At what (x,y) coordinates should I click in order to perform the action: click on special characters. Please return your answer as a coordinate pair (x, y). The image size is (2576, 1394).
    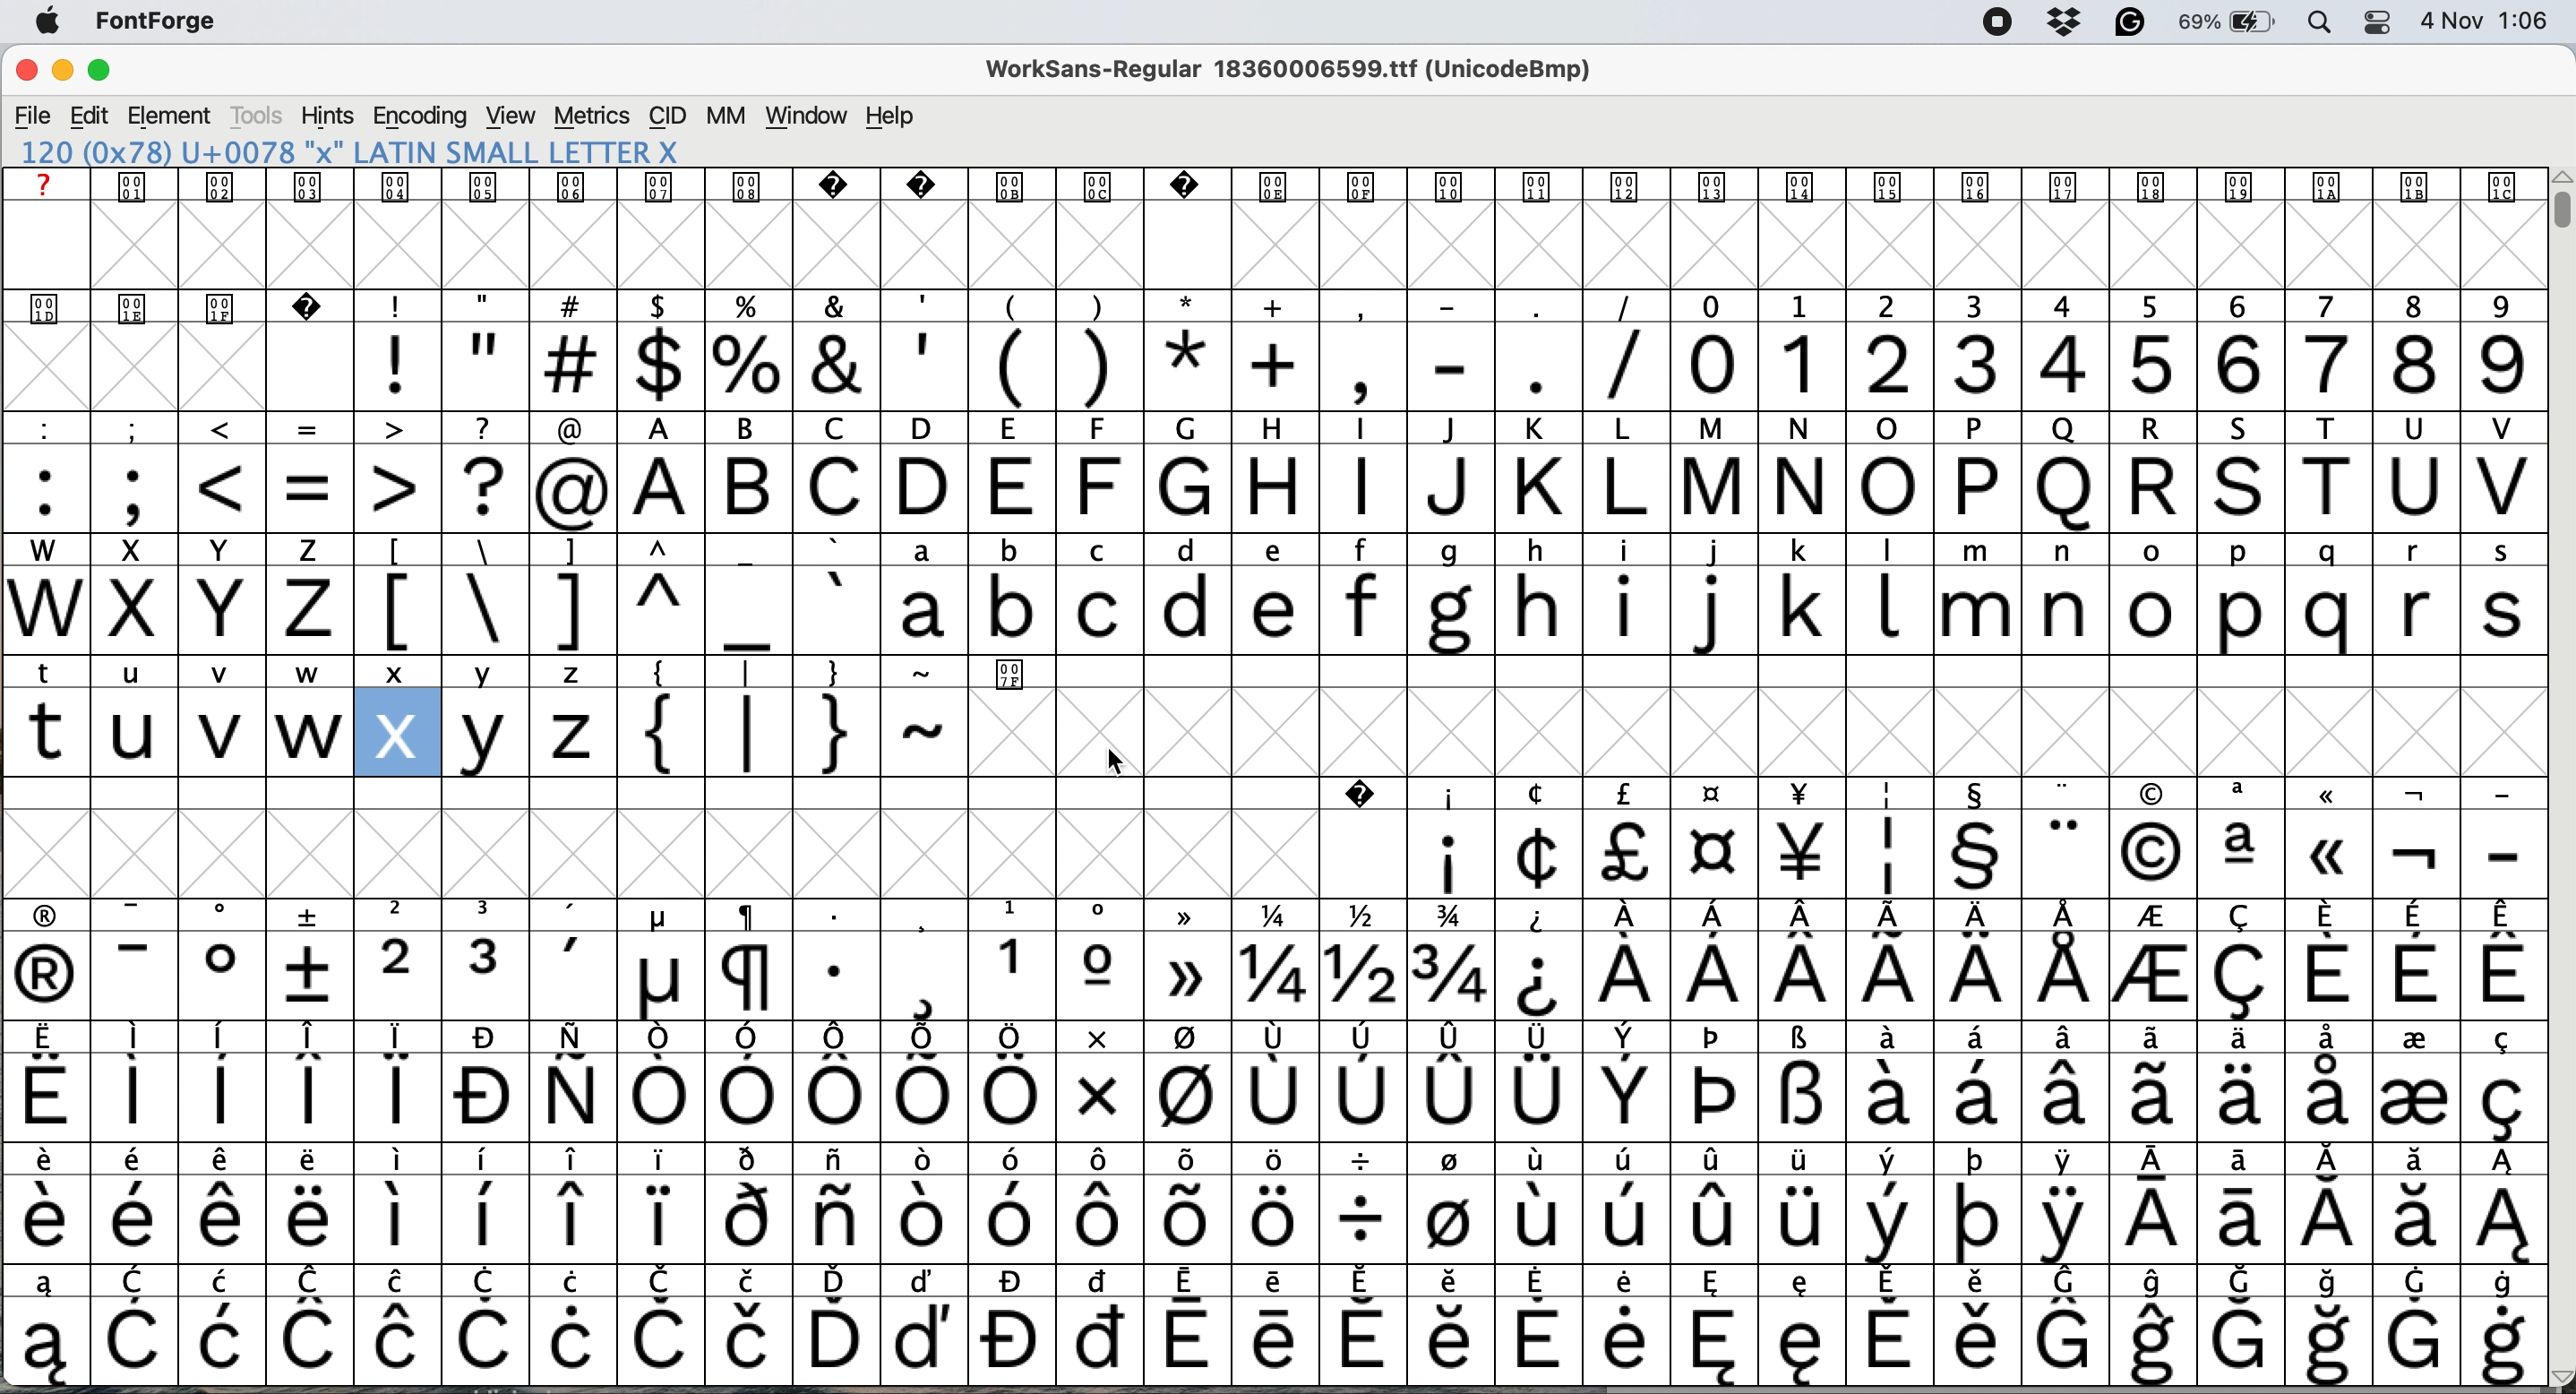
    Looking at the image, I should click on (1270, 977).